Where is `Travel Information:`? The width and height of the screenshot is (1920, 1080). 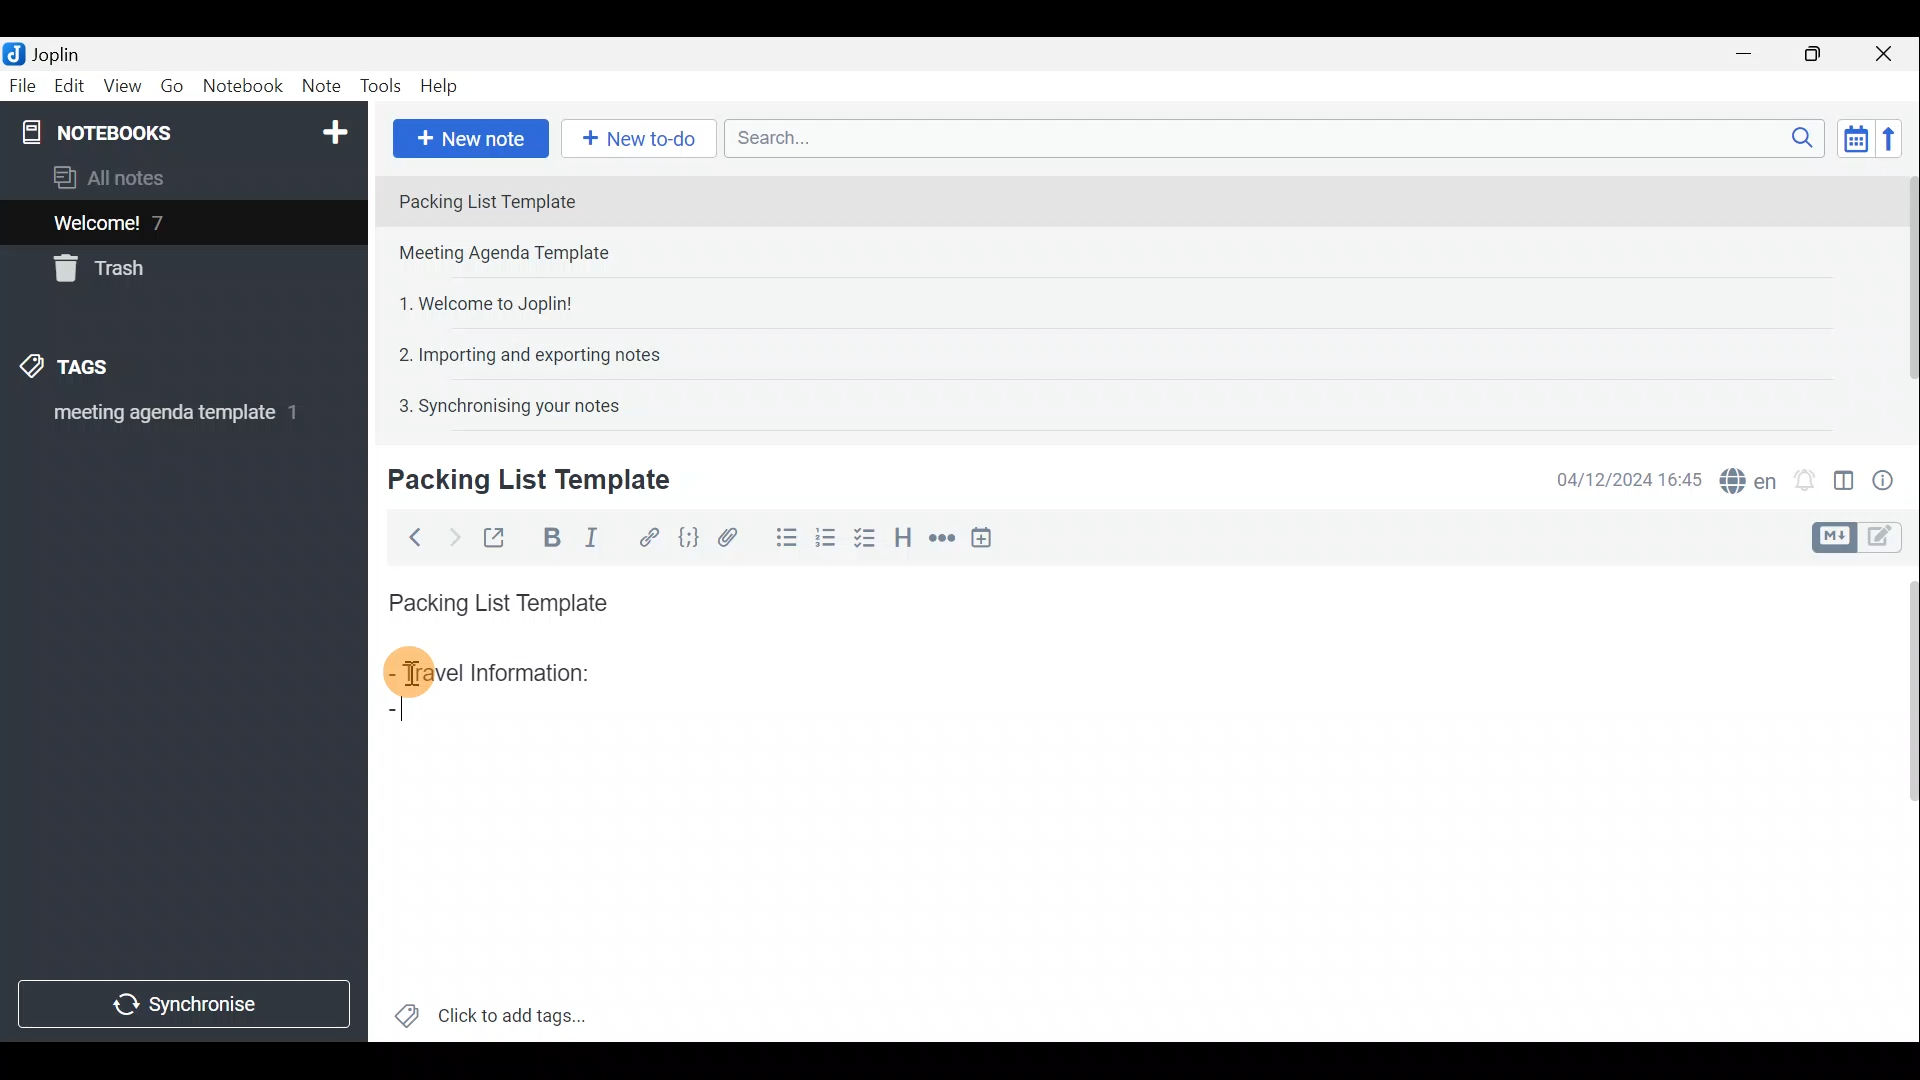
Travel Information: is located at coordinates (507, 675).